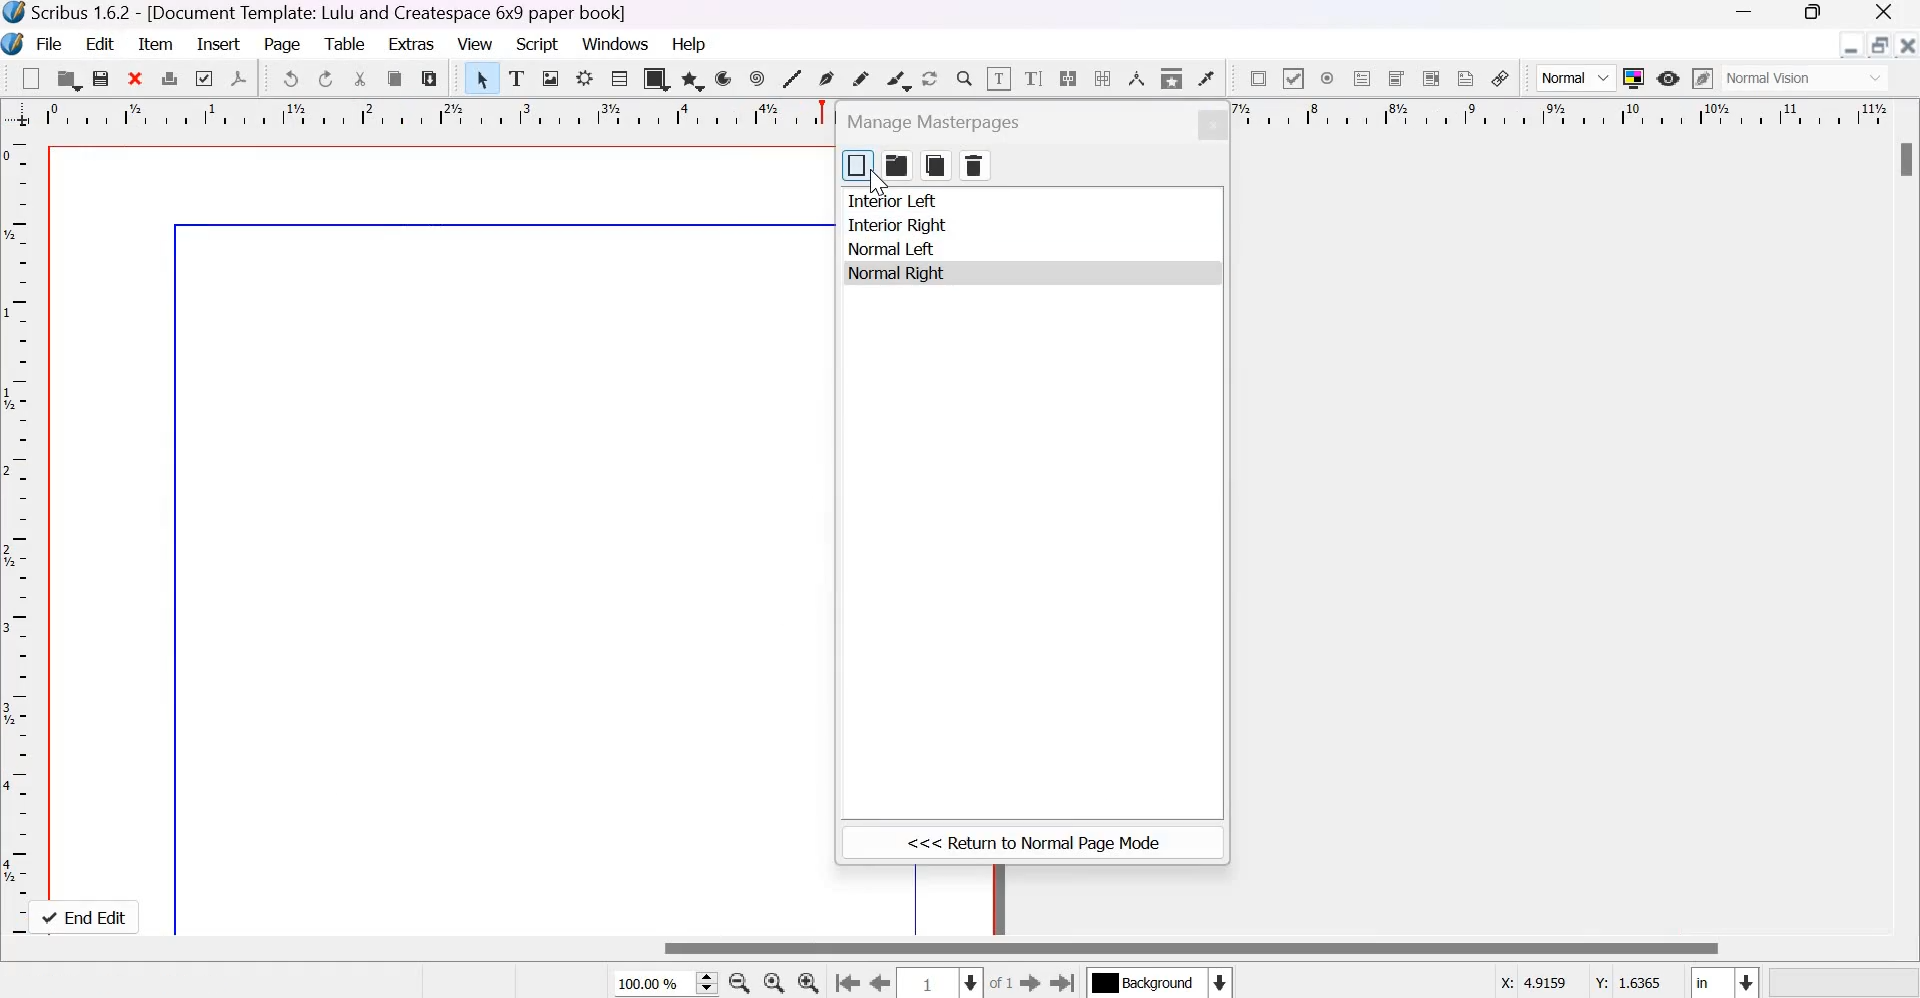 The image size is (1920, 998). Describe the element at coordinates (736, 982) in the screenshot. I see `zoom out` at that location.